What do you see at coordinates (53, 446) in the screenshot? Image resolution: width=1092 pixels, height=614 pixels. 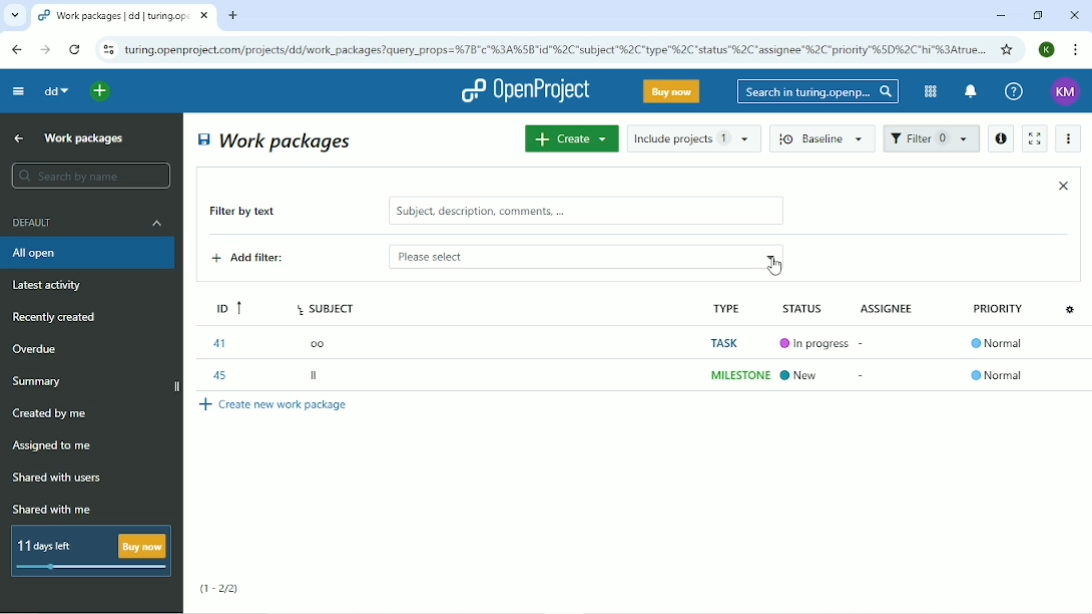 I see `Assigned to me` at bounding box center [53, 446].